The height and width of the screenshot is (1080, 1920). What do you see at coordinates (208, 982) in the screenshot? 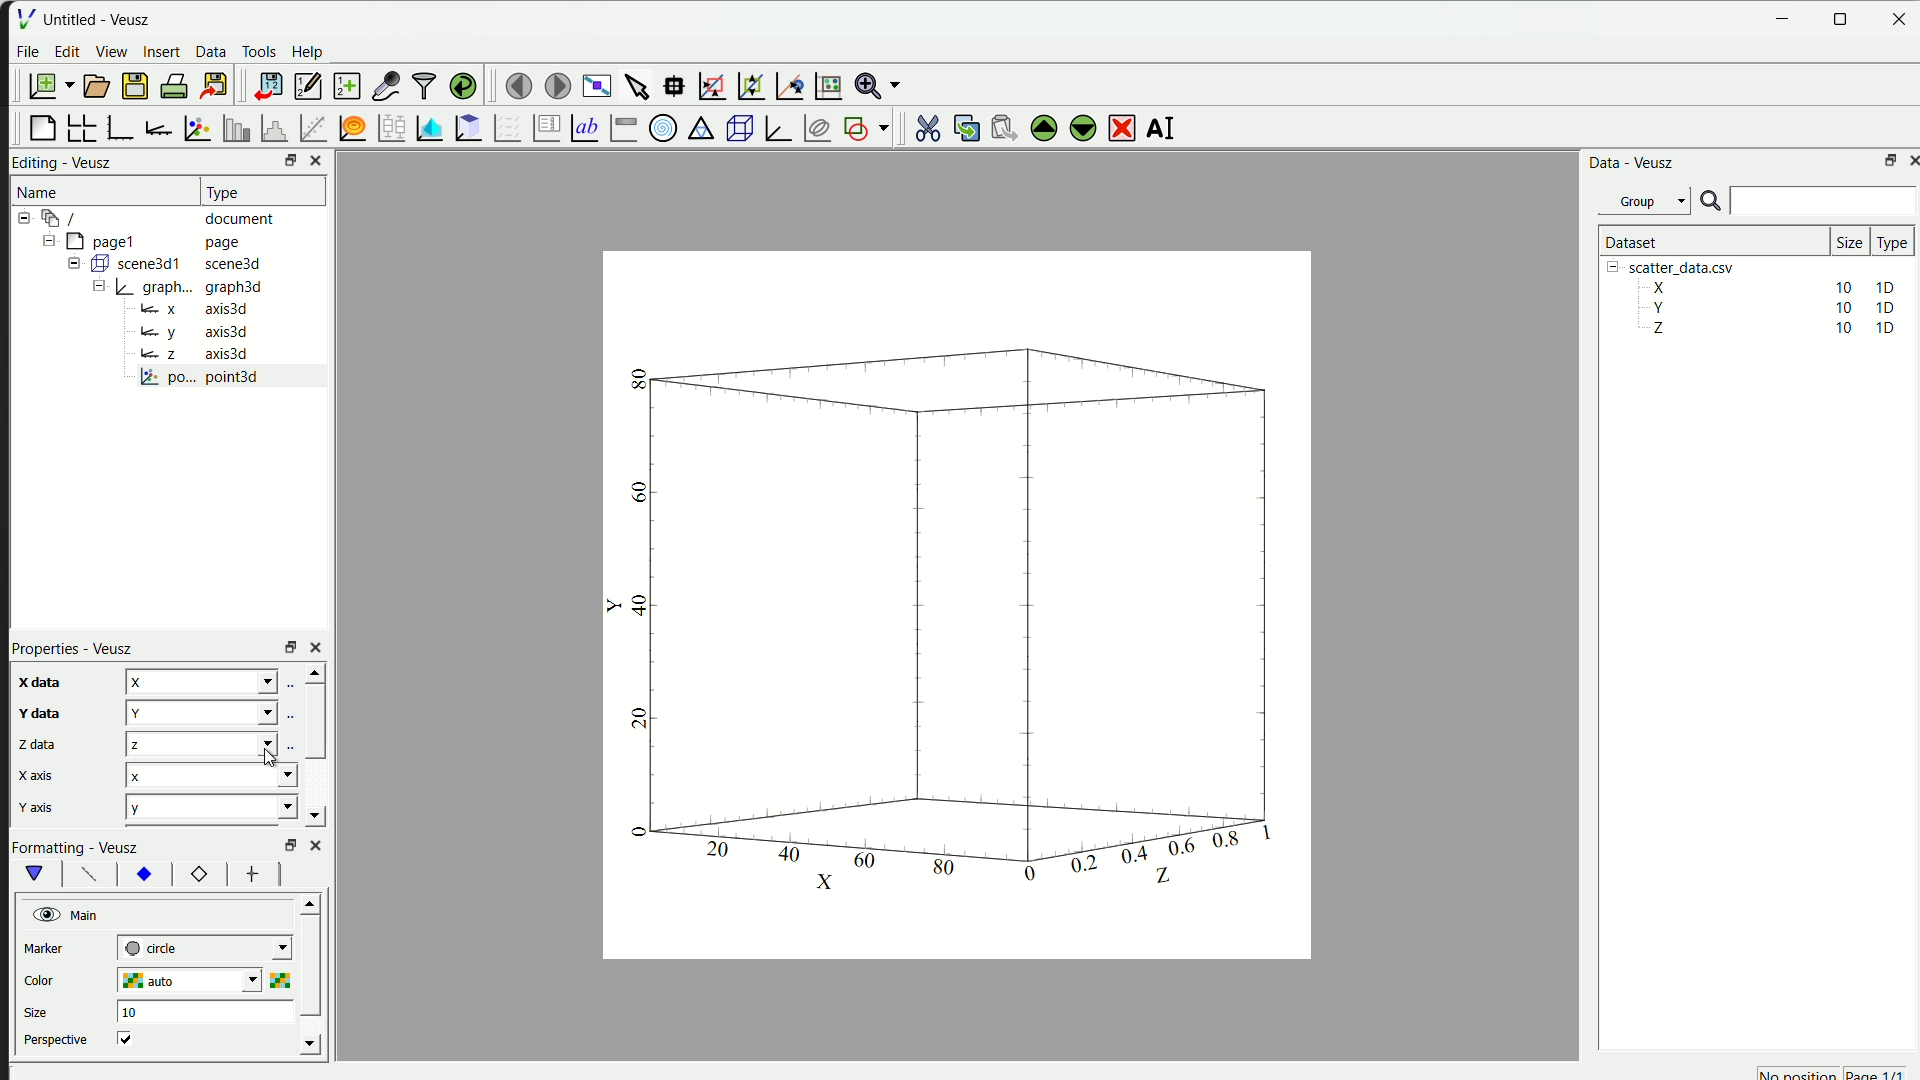
I see `auto` at bounding box center [208, 982].